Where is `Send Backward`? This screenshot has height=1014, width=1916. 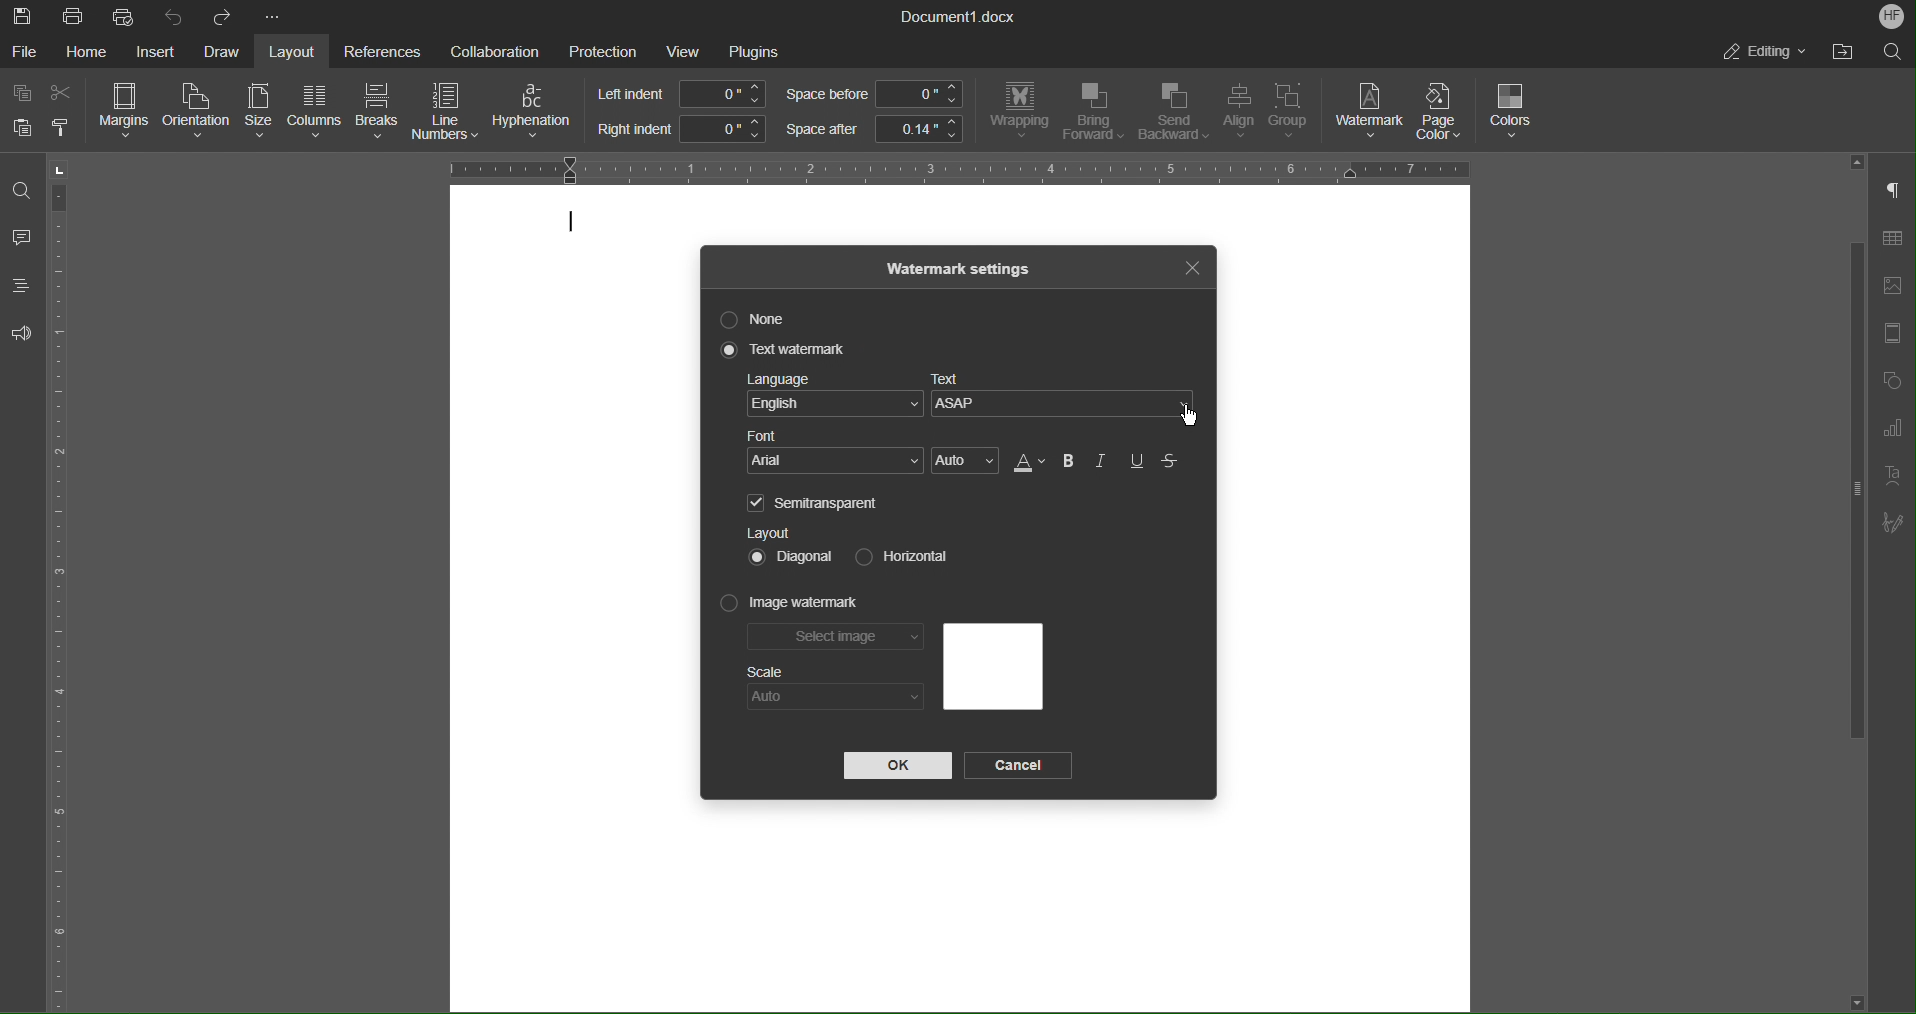
Send Backward is located at coordinates (1173, 113).